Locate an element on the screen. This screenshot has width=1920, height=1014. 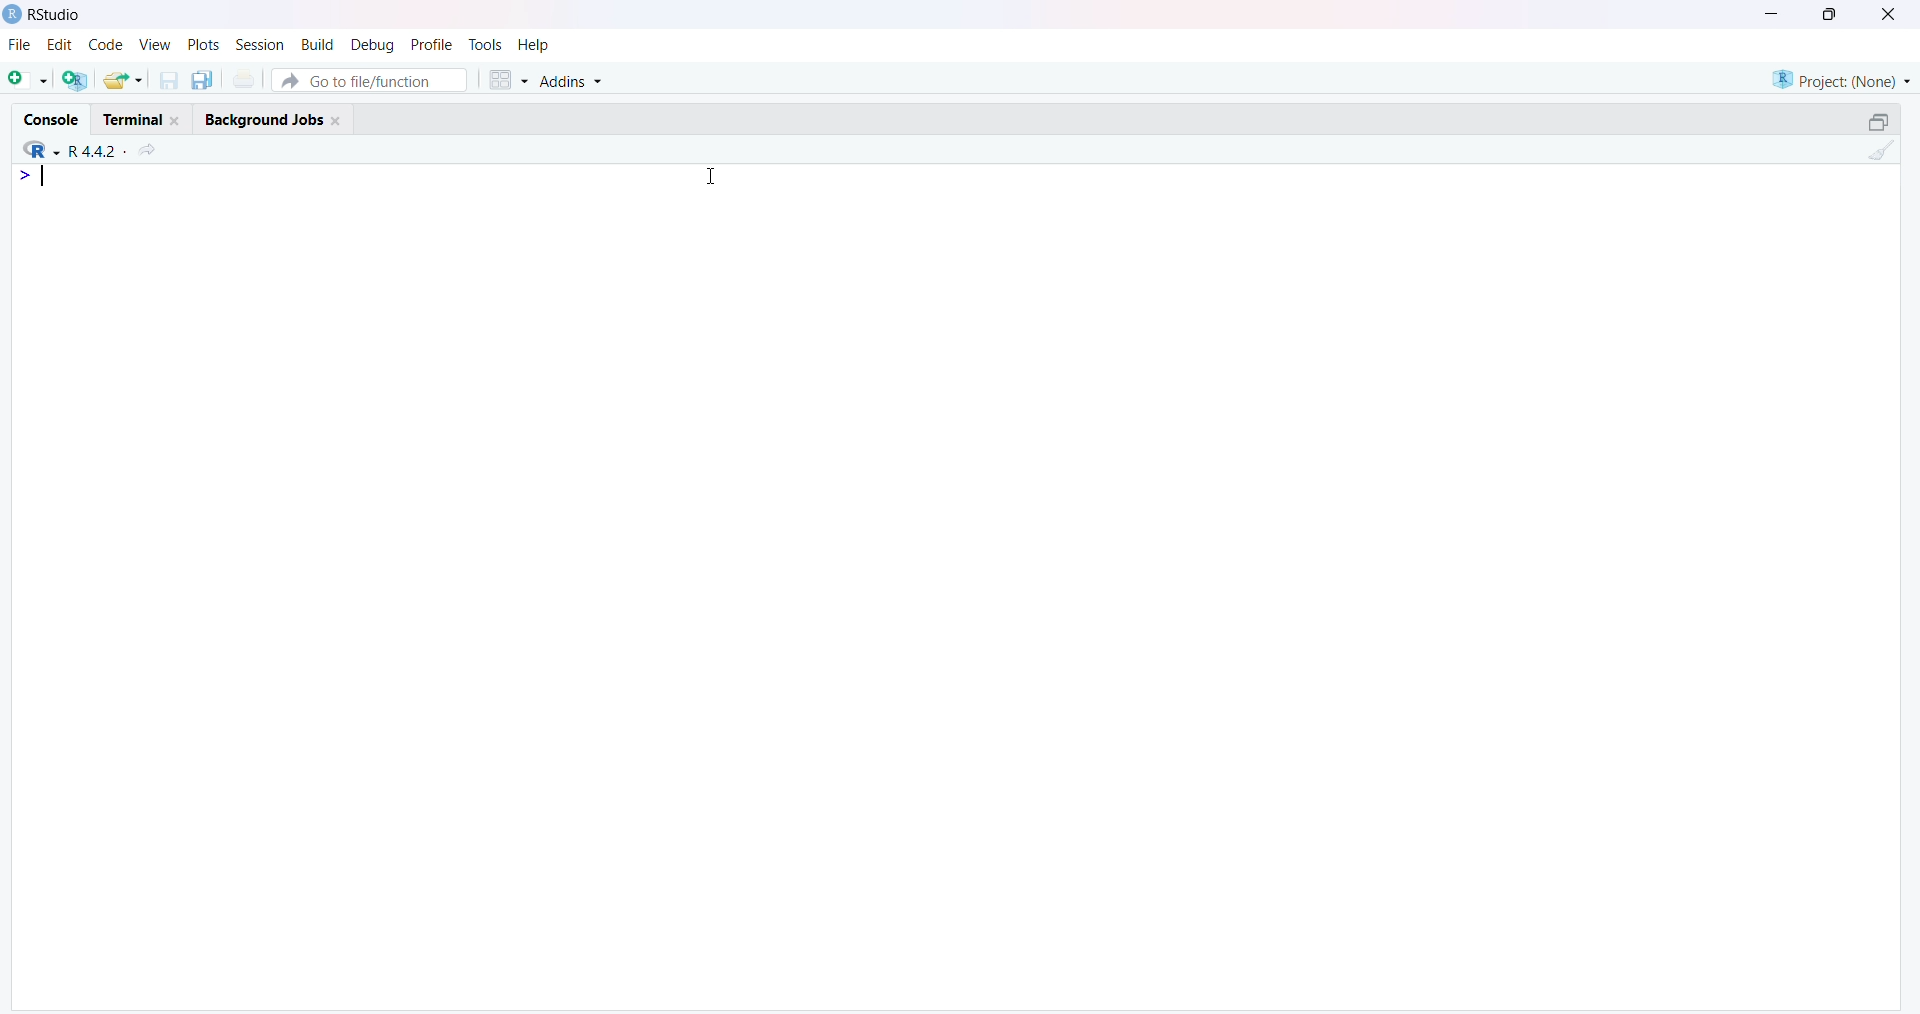
Help is located at coordinates (535, 45).